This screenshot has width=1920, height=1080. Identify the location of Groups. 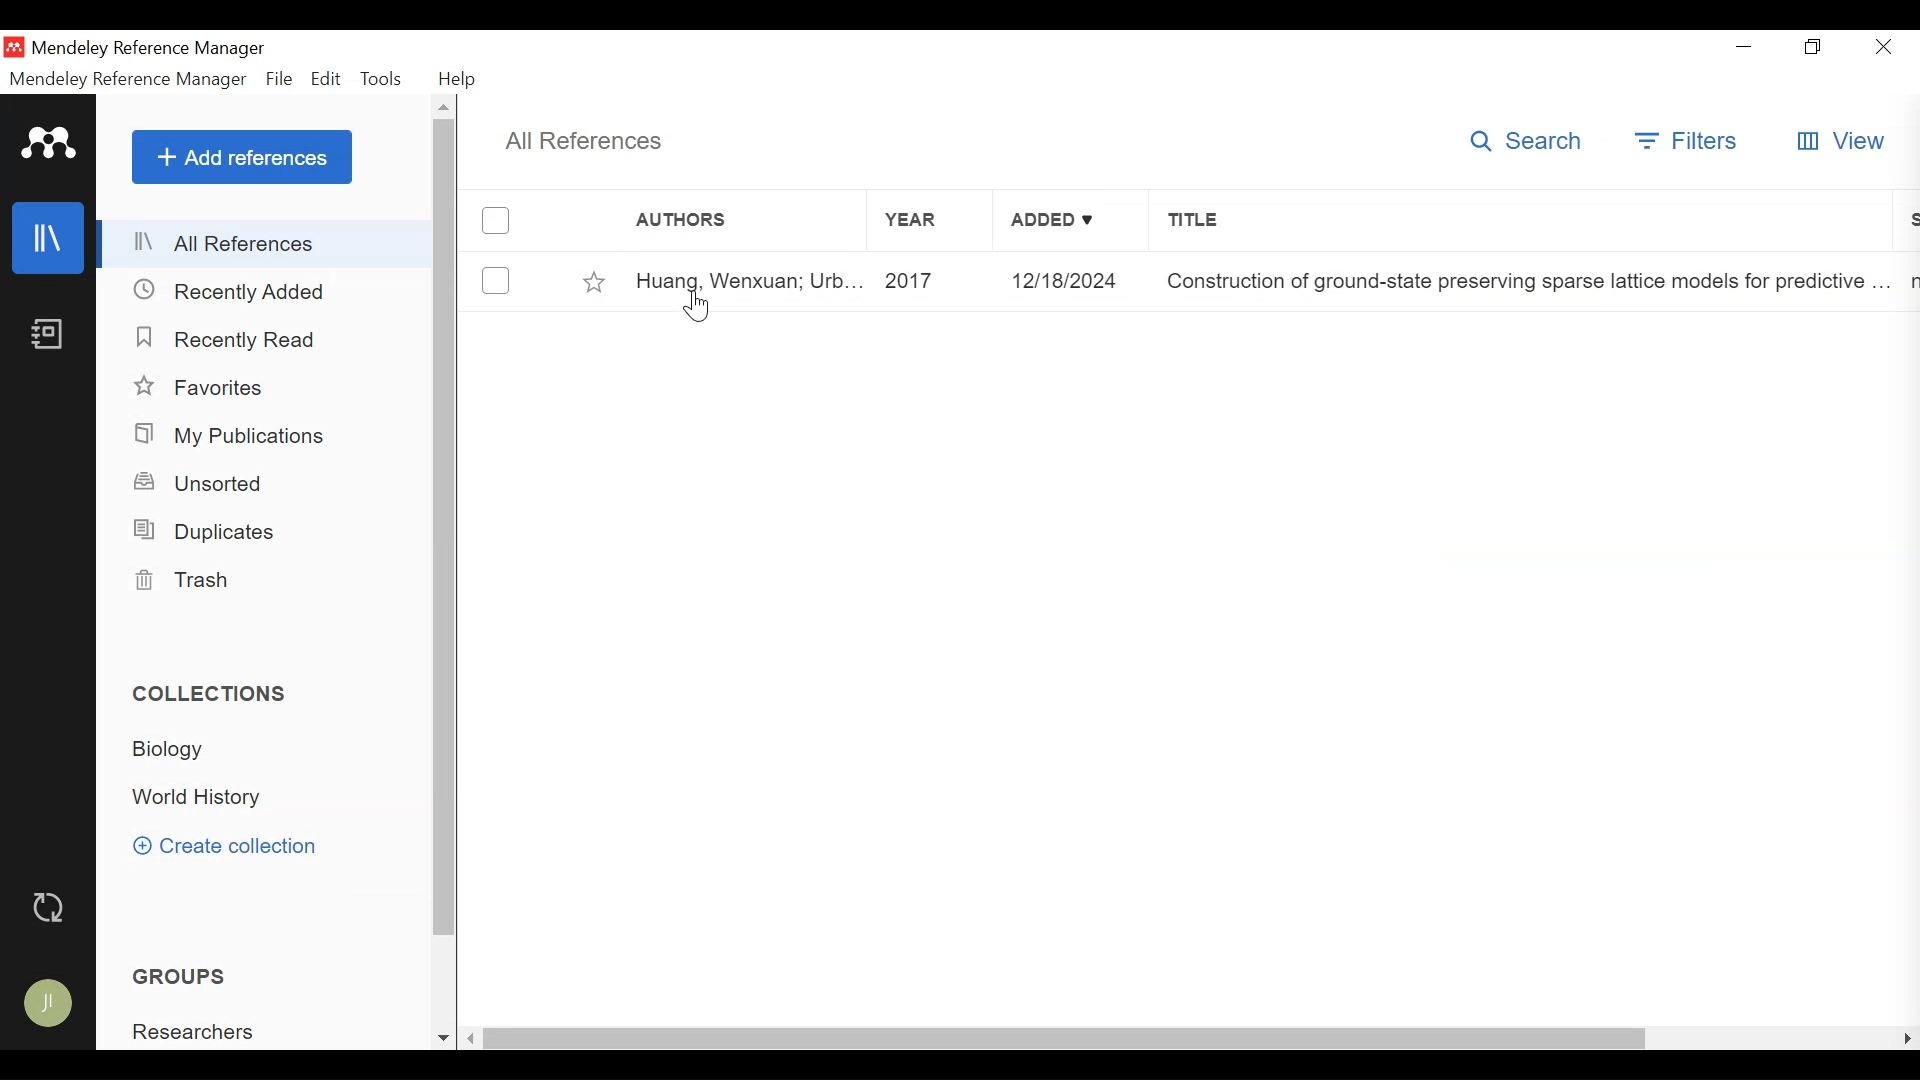
(179, 976).